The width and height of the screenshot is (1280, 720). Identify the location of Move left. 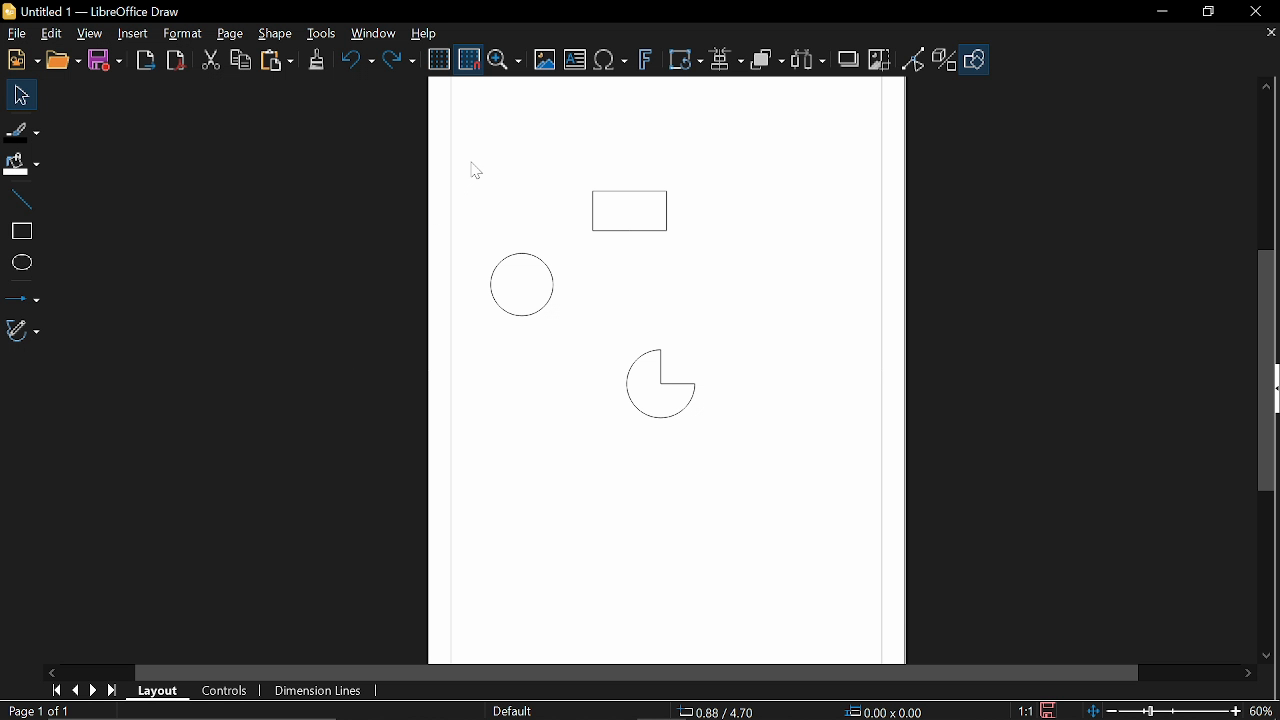
(51, 672).